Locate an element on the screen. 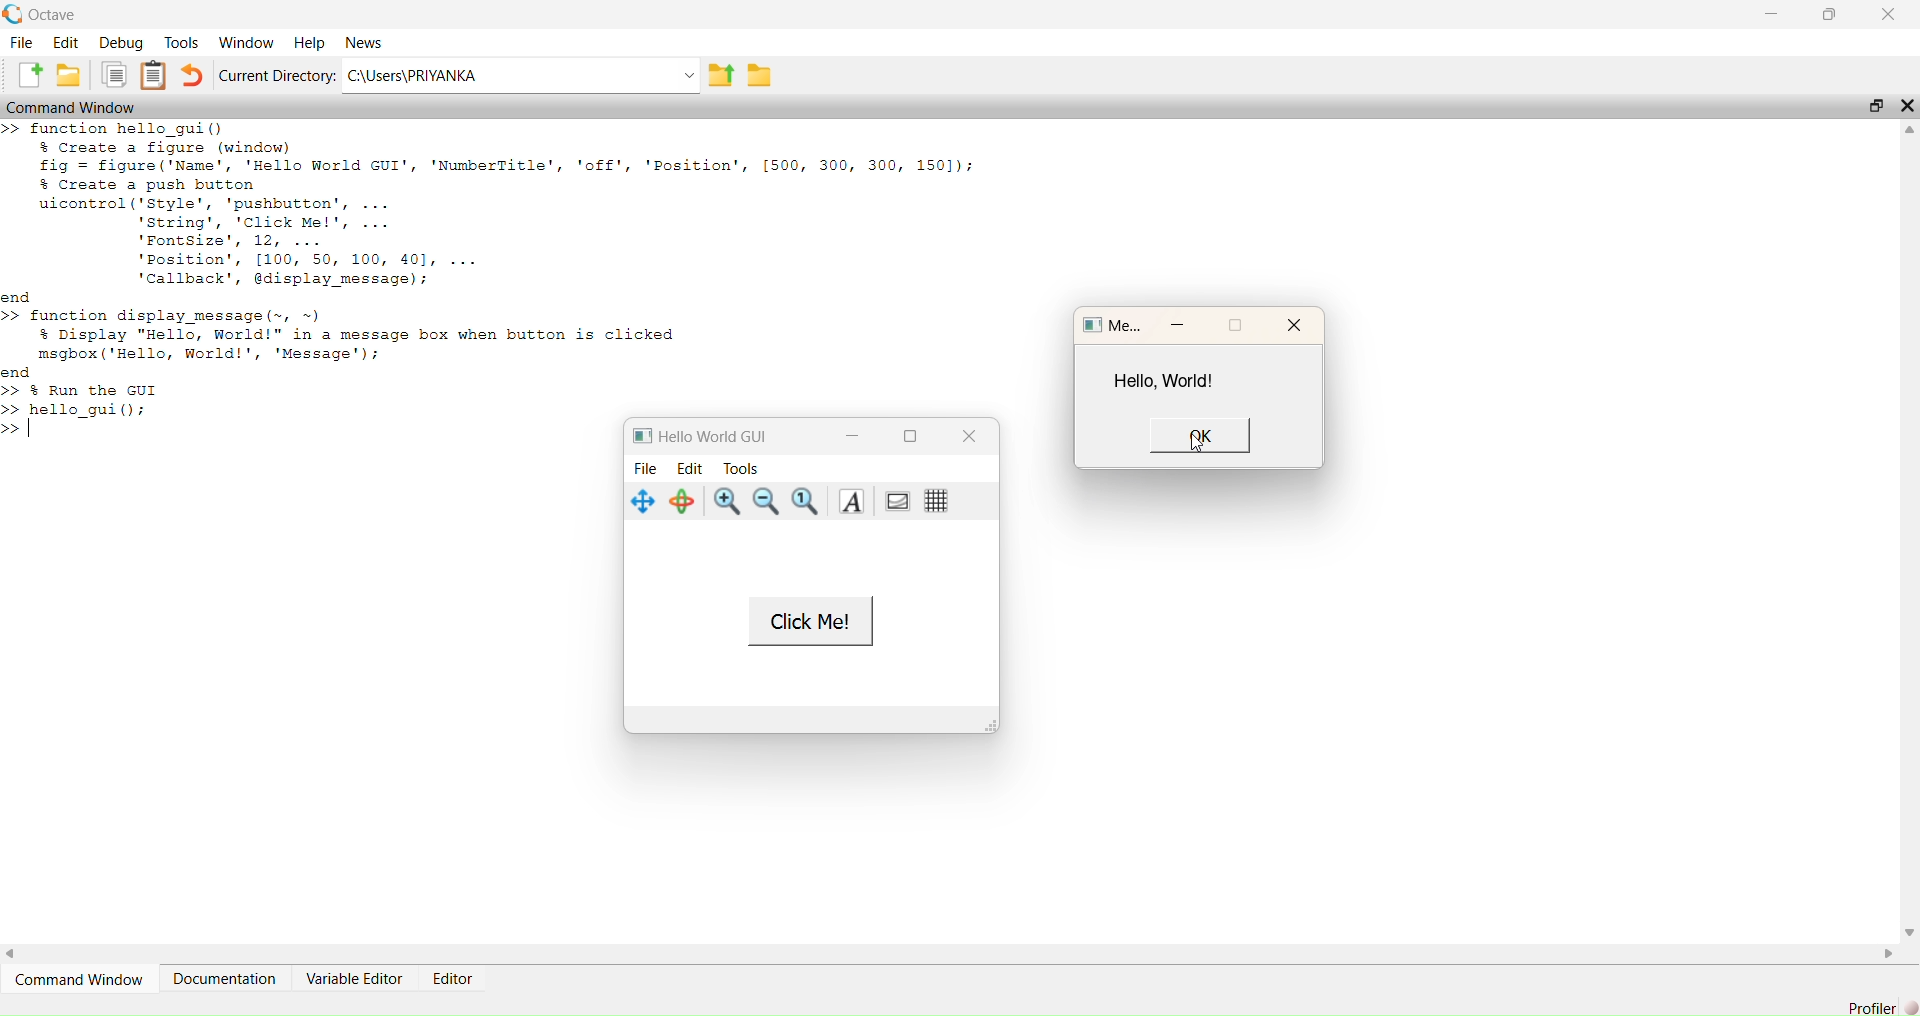 The height and width of the screenshot is (1016, 1920). Variable Editor is located at coordinates (356, 979).